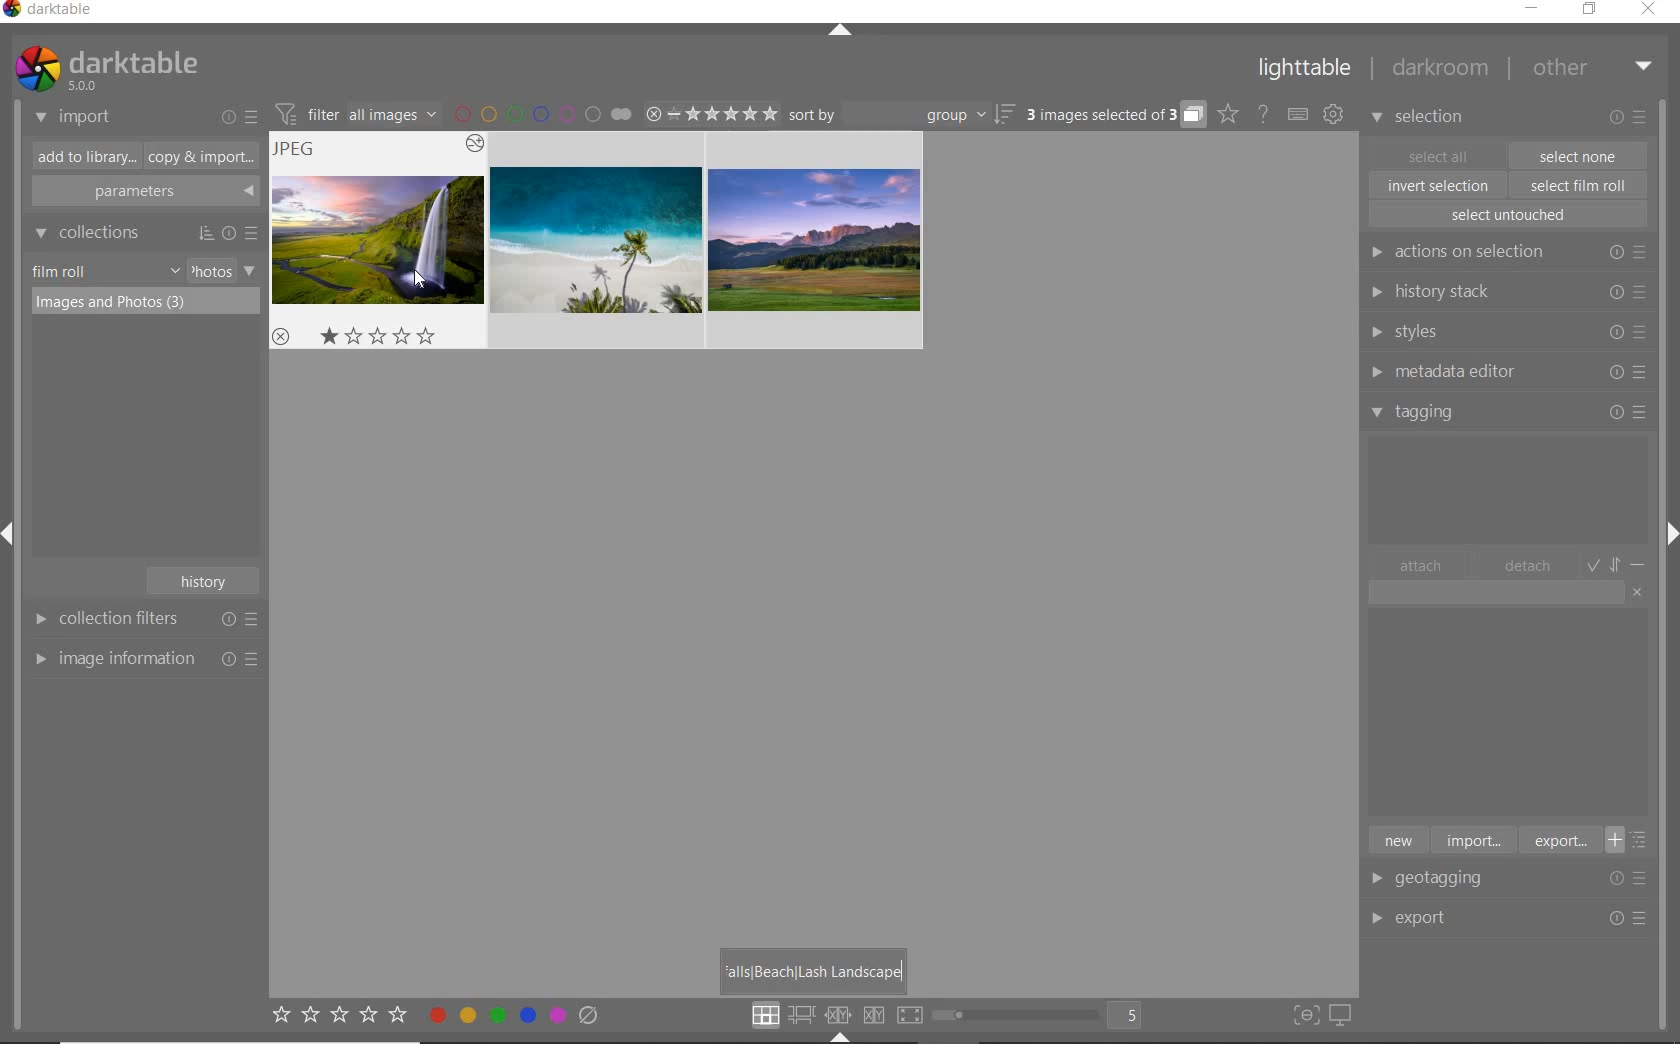 Image resolution: width=1680 pixels, height=1044 pixels. I want to click on import, so click(74, 118).